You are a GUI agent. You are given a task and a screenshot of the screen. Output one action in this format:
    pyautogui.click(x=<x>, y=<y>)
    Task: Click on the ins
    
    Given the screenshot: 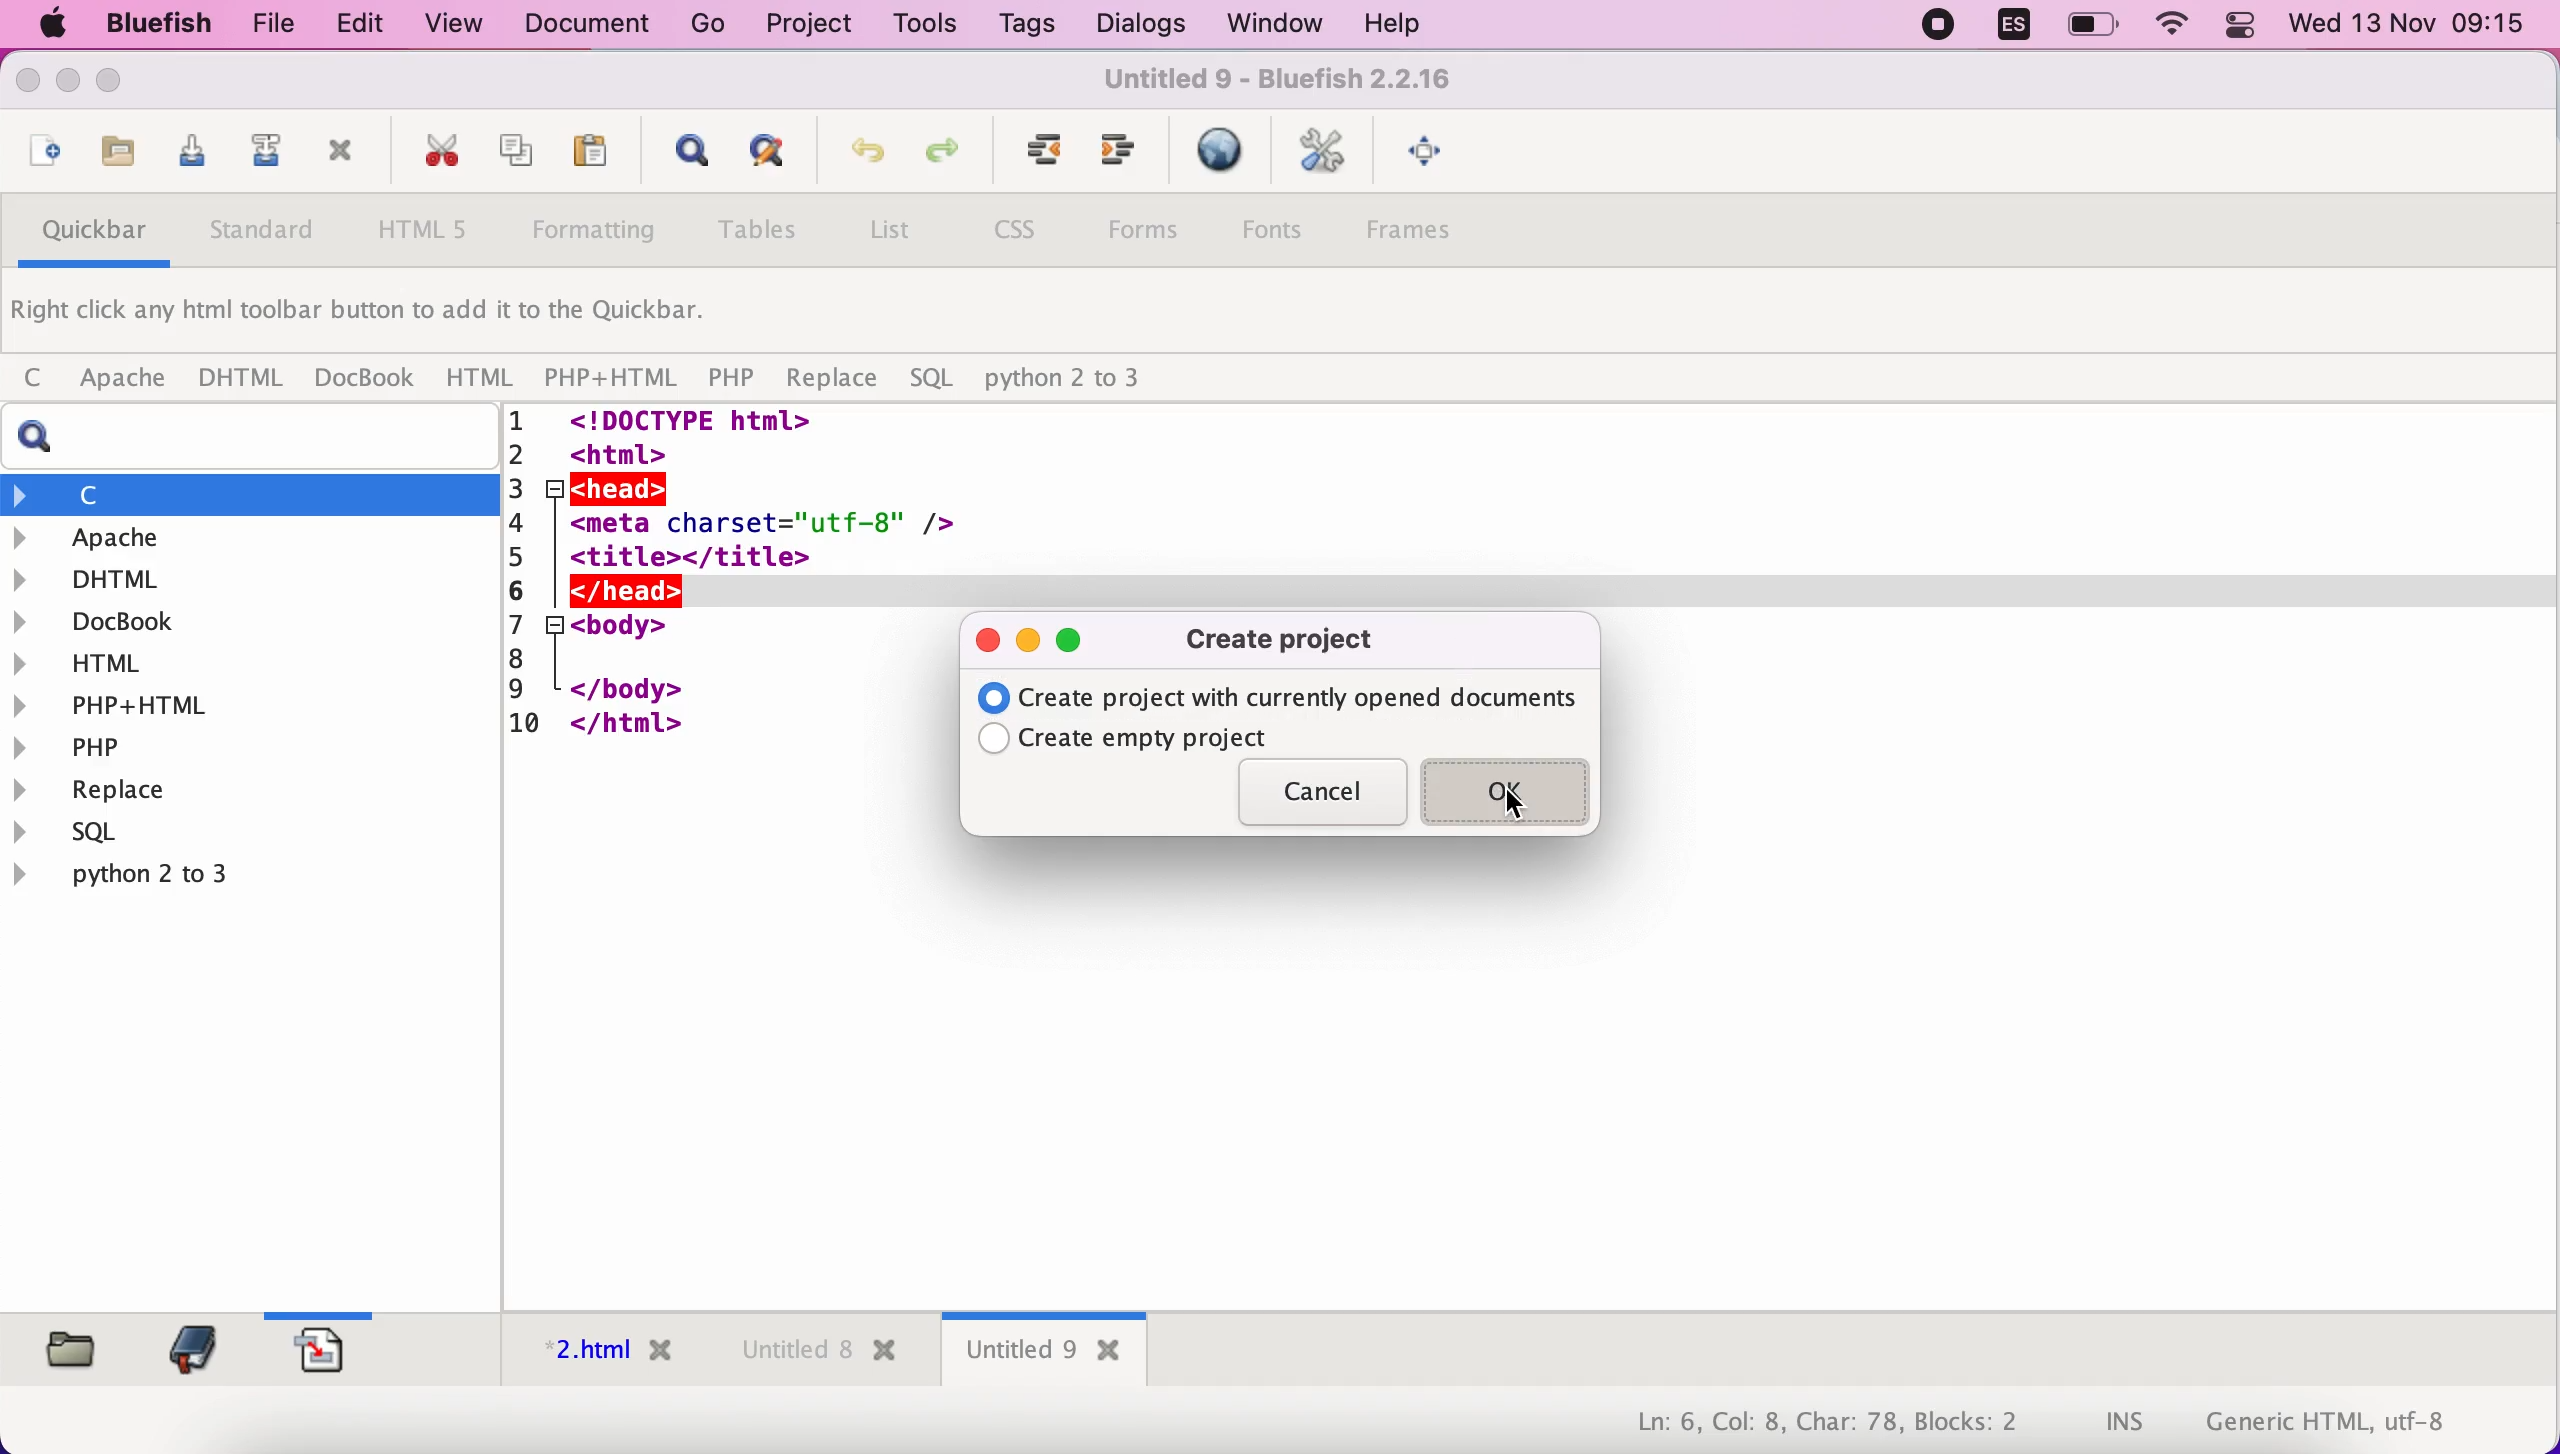 What is the action you would take?
    pyautogui.click(x=2126, y=1424)
    